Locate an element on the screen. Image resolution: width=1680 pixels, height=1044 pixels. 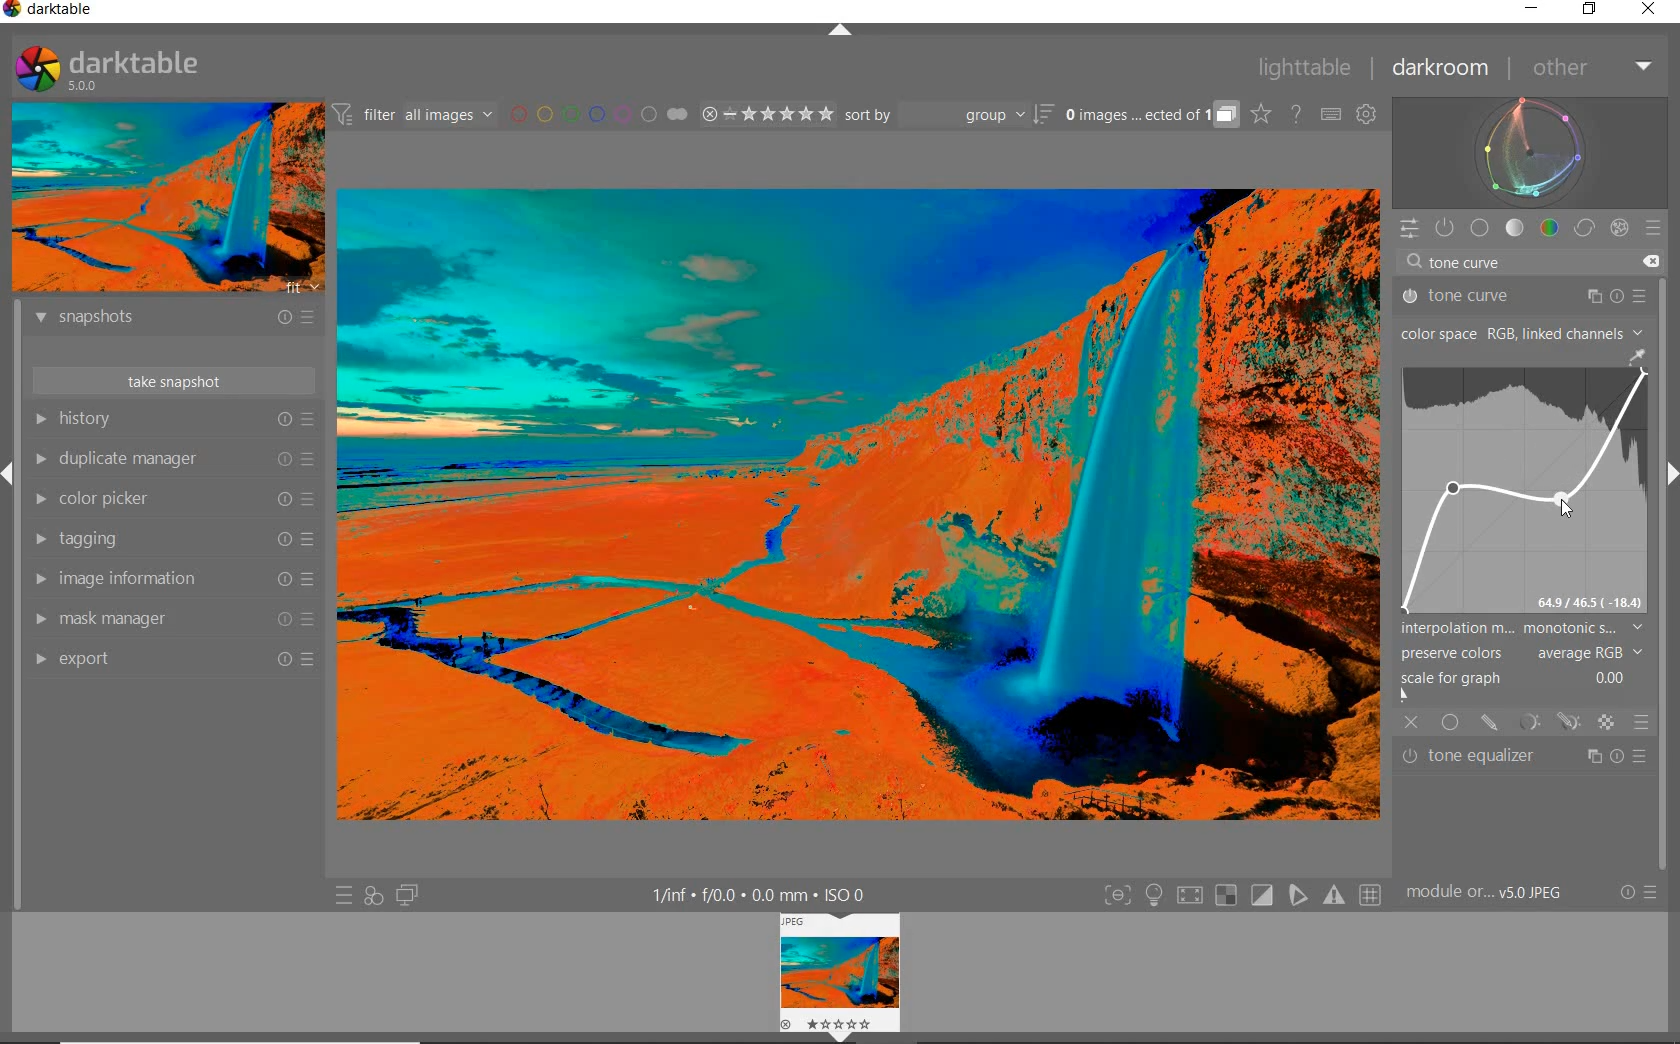
QUICK ACCESS TO PRESET is located at coordinates (343, 894).